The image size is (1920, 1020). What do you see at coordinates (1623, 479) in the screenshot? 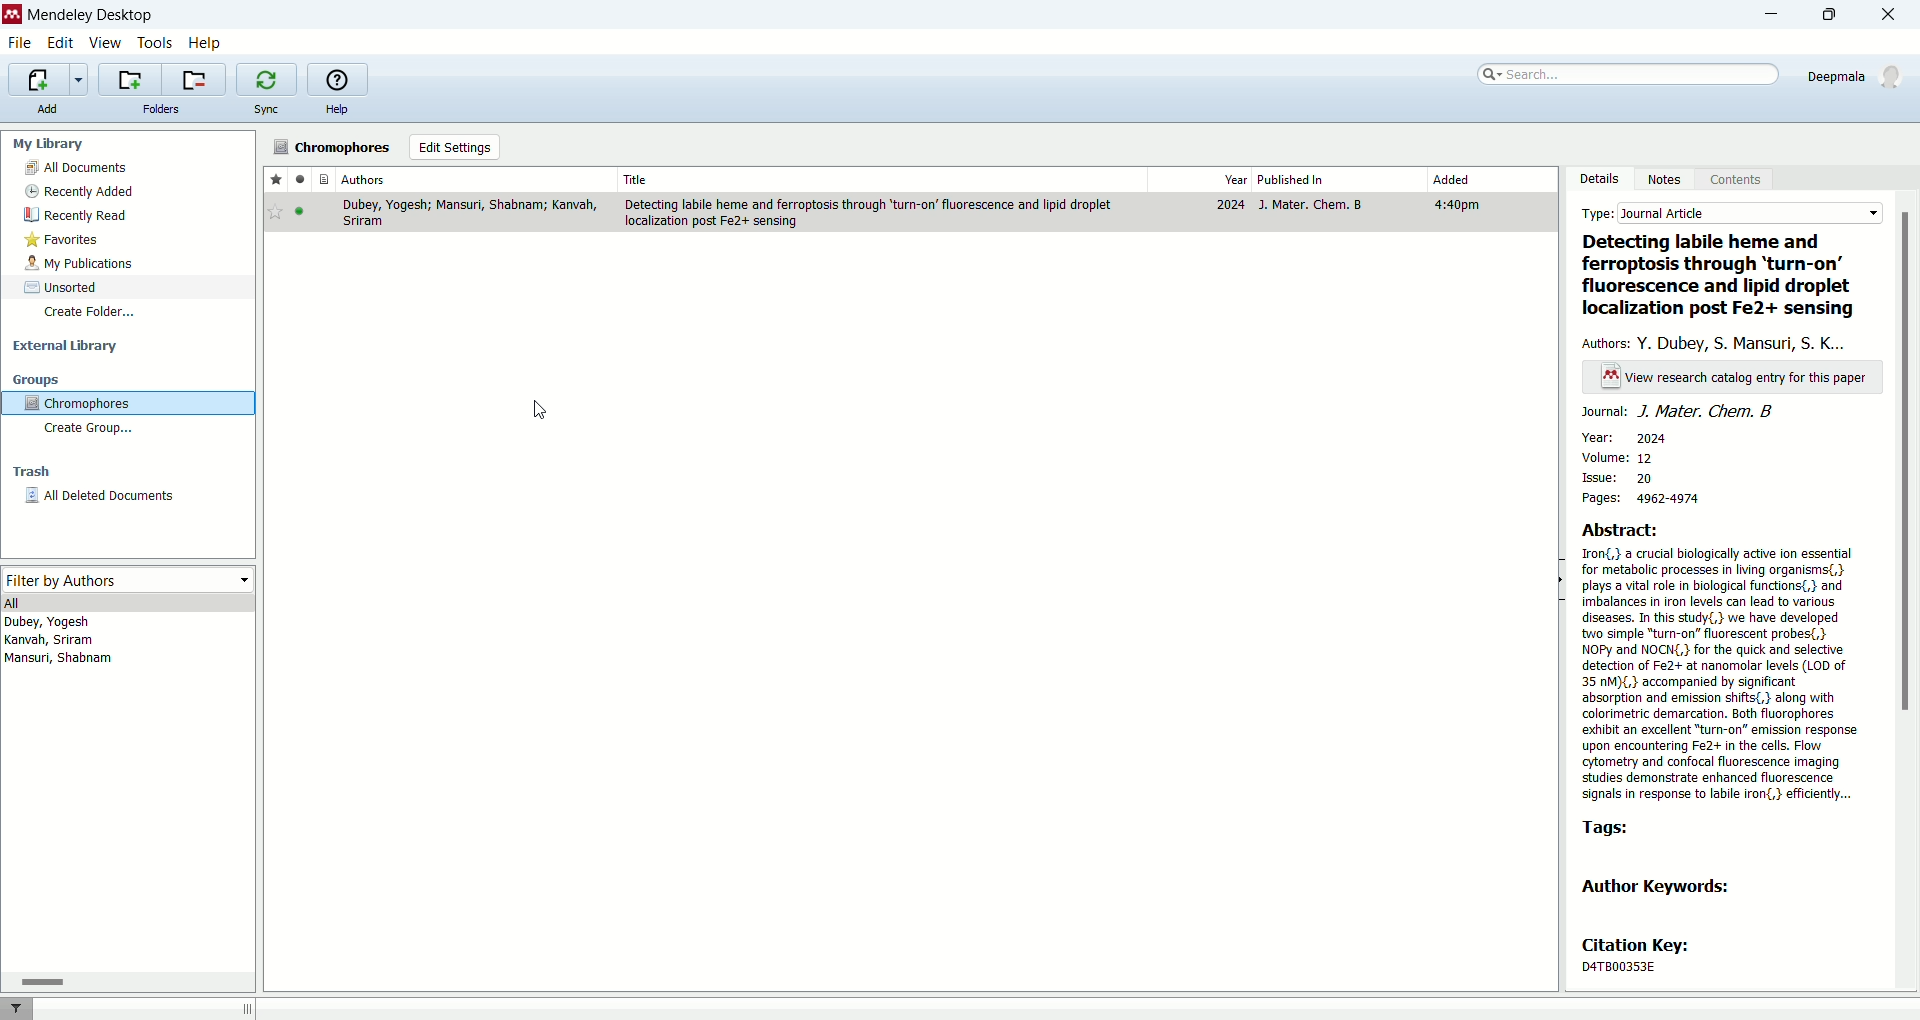
I see `issue: 20` at bounding box center [1623, 479].